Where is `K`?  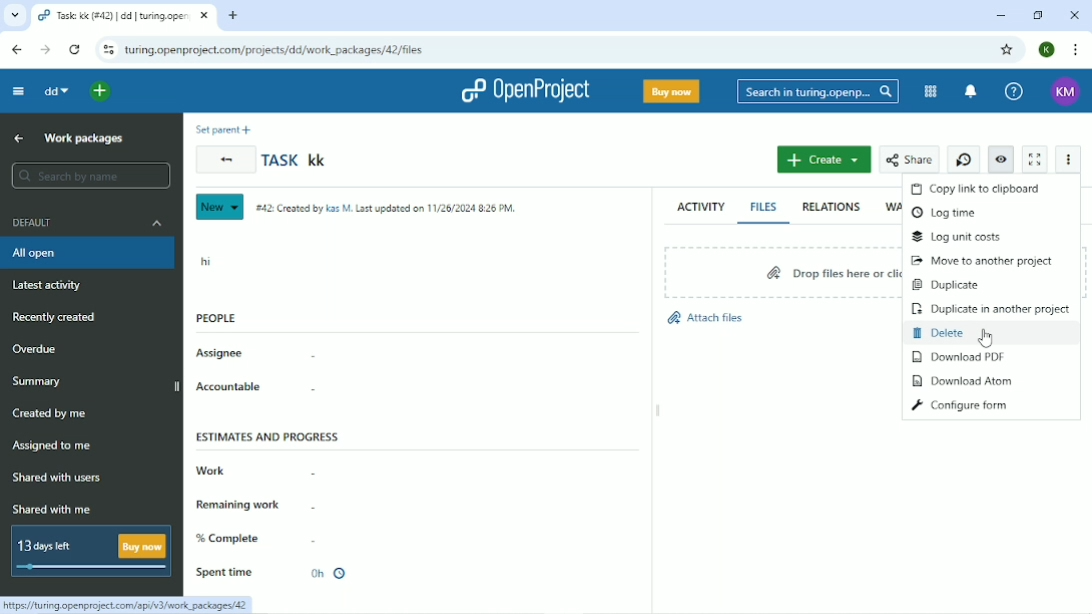 K is located at coordinates (1046, 50).